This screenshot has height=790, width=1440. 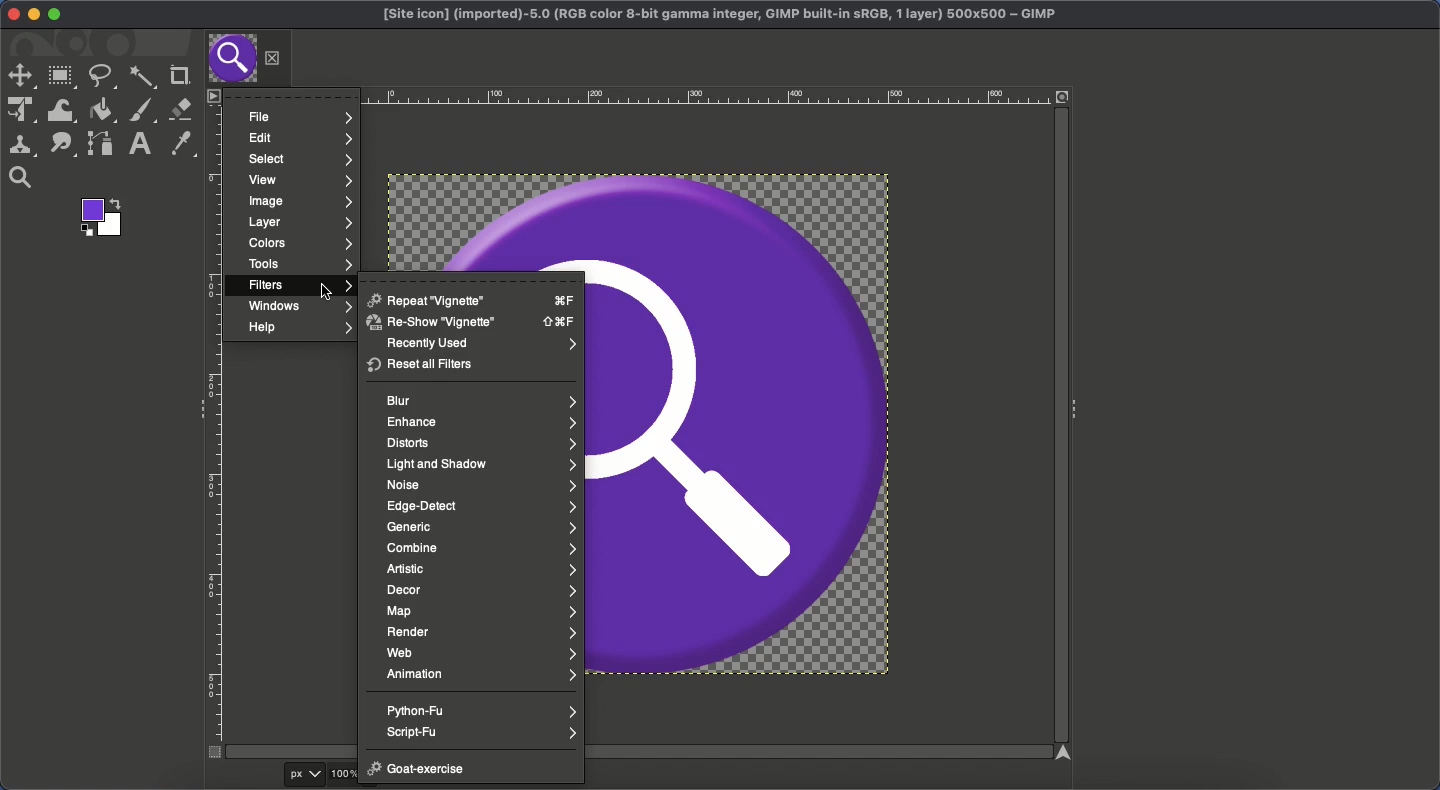 I want to click on Warp transformation, so click(x=62, y=110).